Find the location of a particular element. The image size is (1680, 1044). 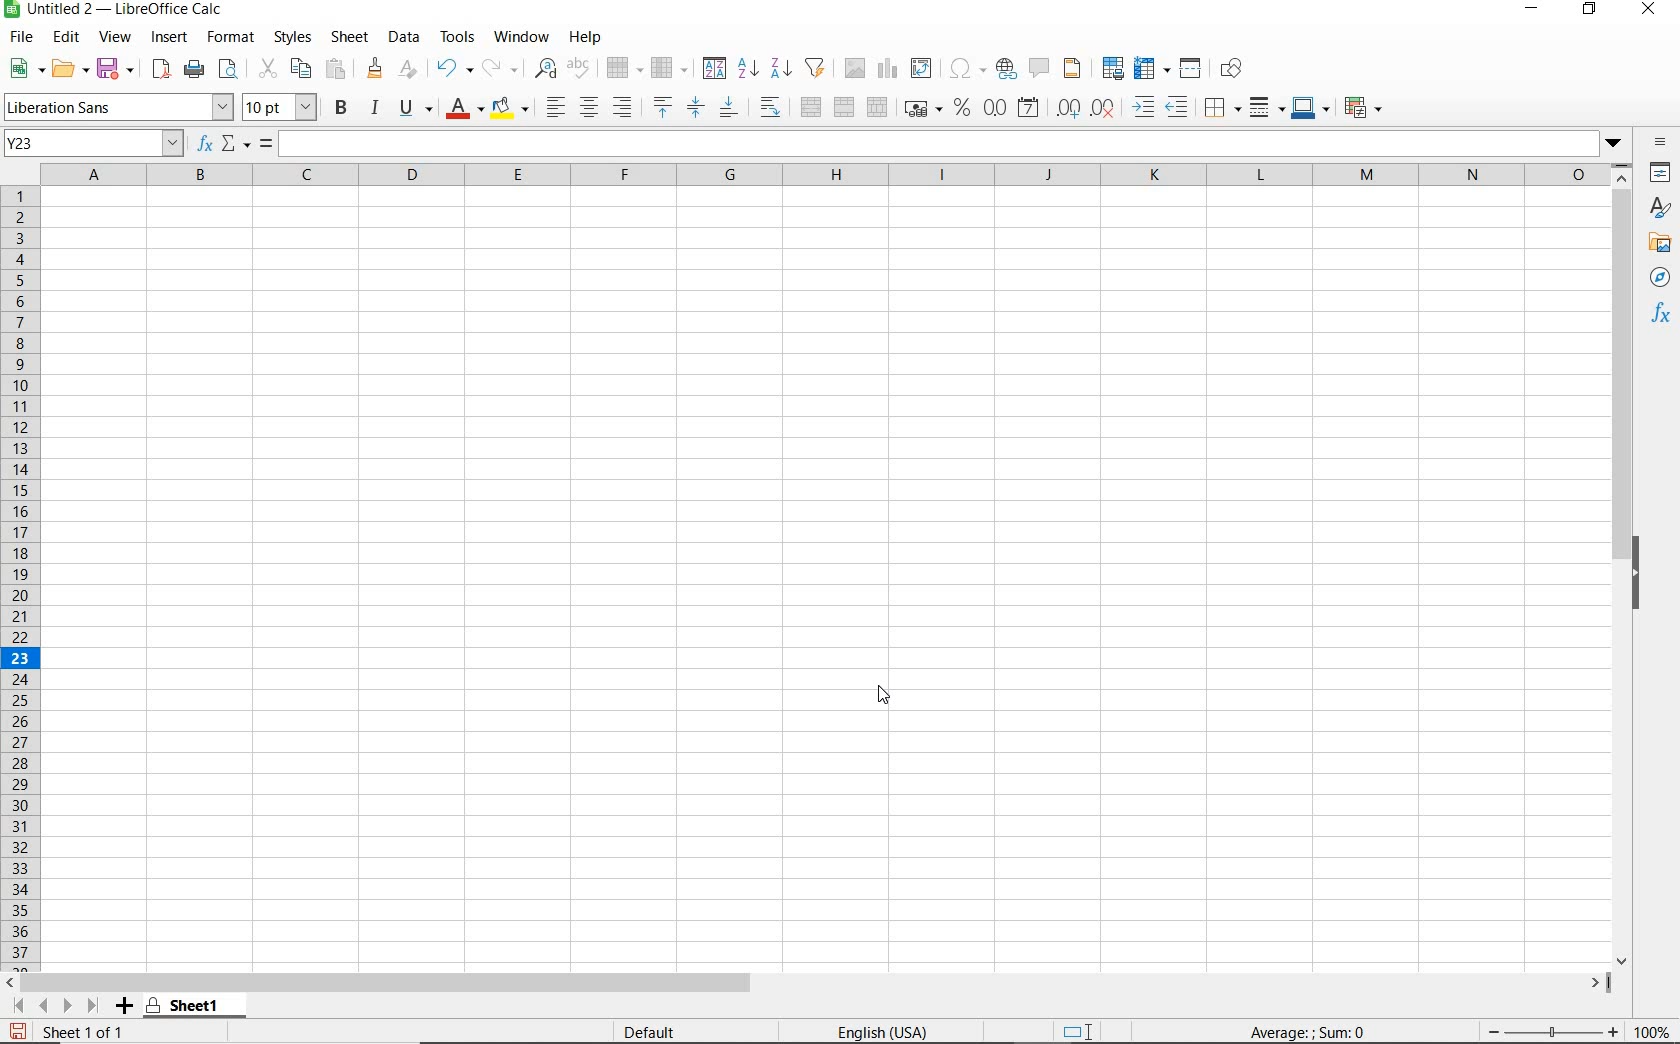

SHEET is located at coordinates (348, 39).